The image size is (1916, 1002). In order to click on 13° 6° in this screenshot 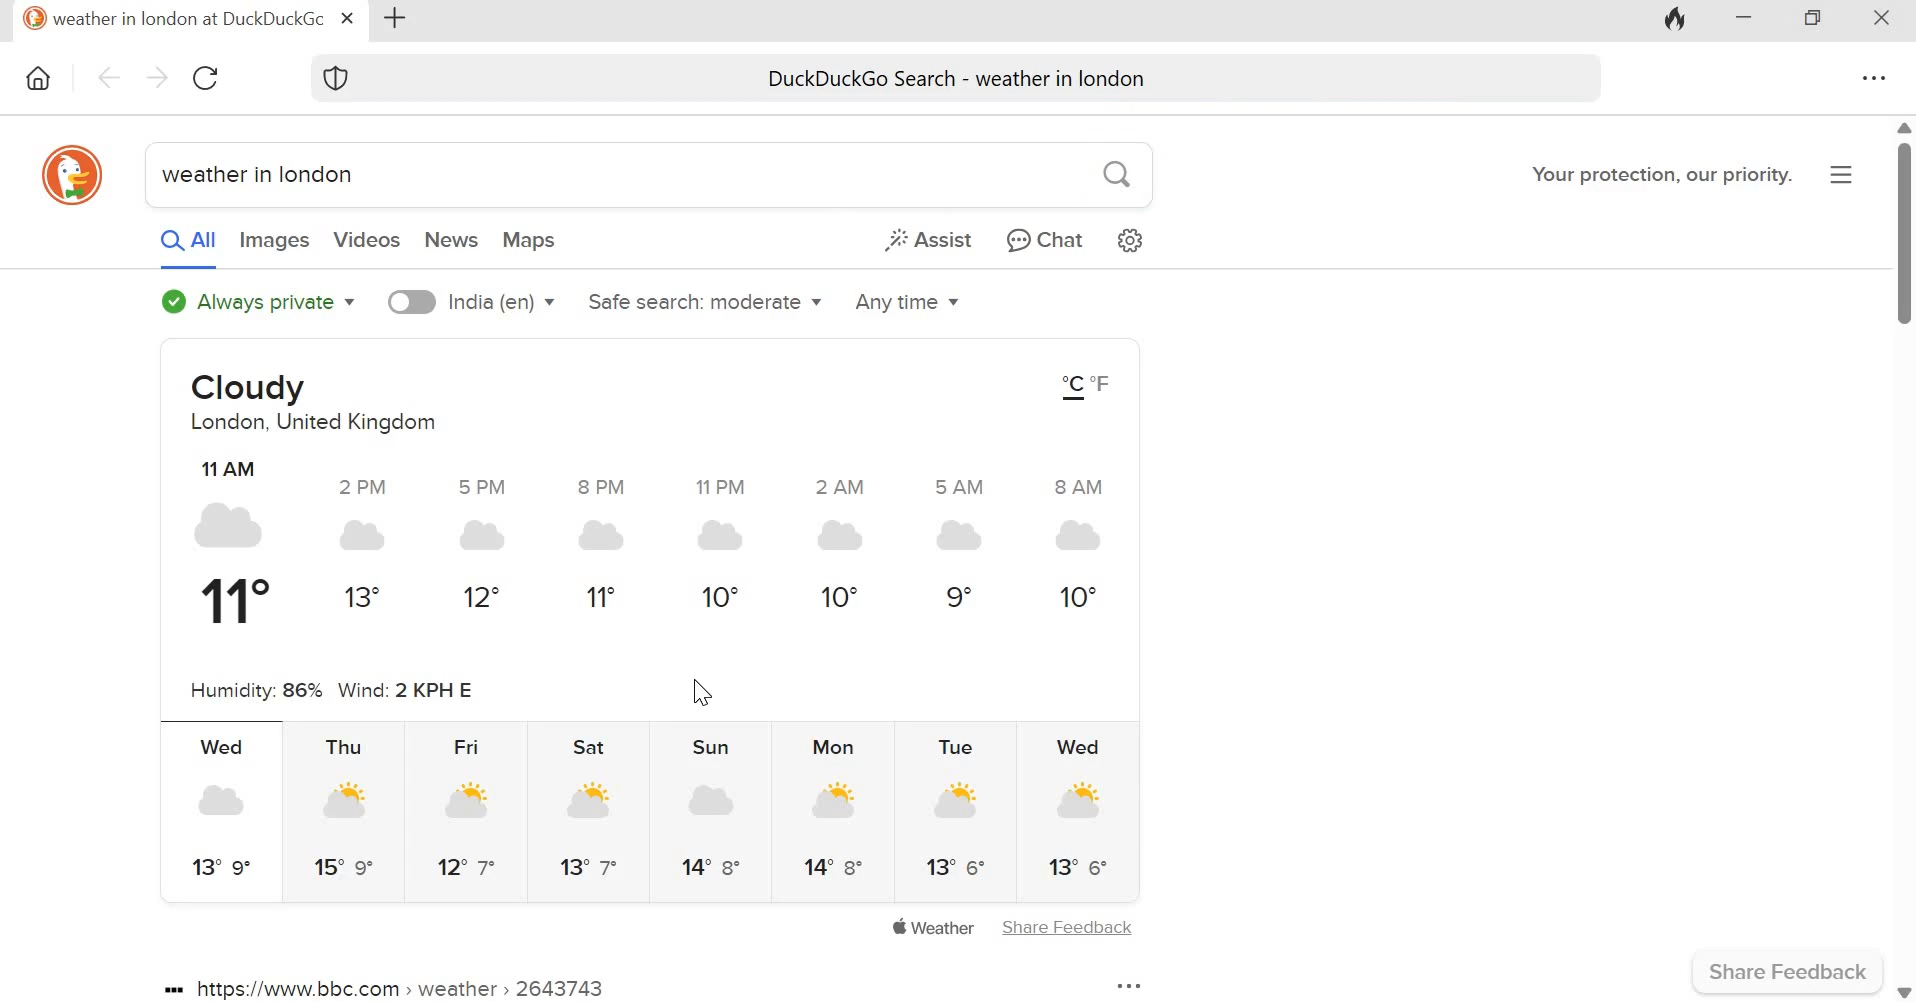, I will do `click(1080, 867)`.